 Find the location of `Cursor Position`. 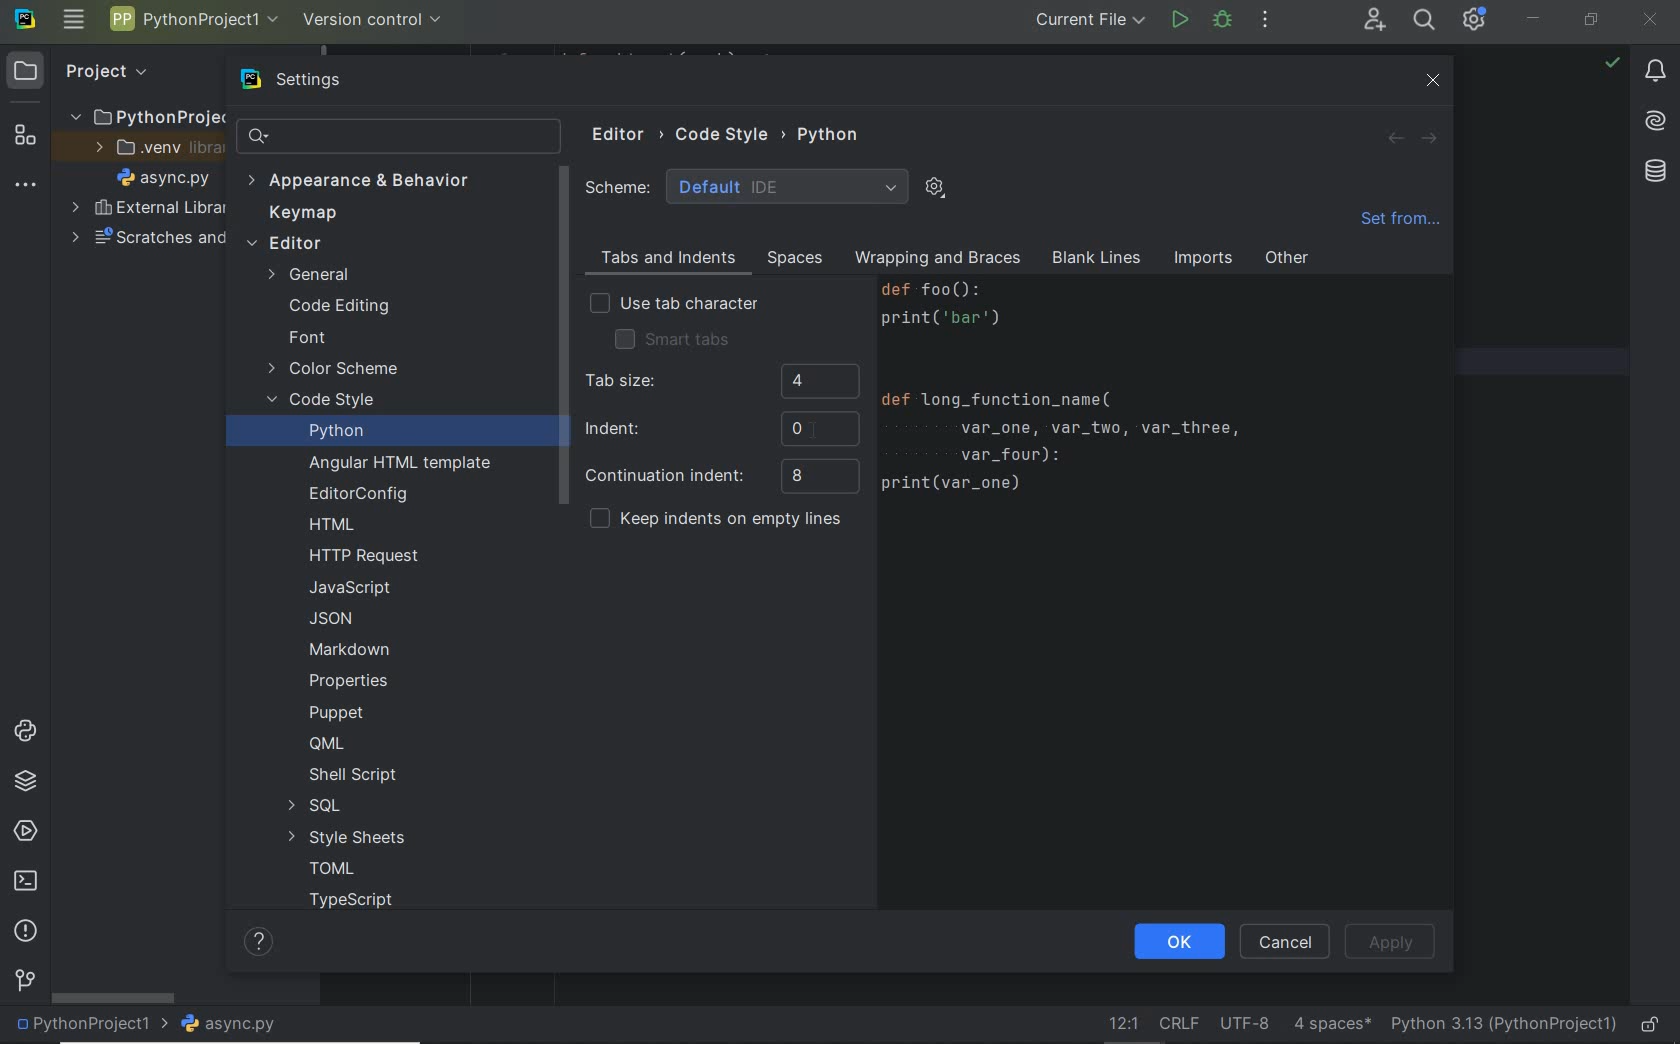

Cursor Position is located at coordinates (813, 429).